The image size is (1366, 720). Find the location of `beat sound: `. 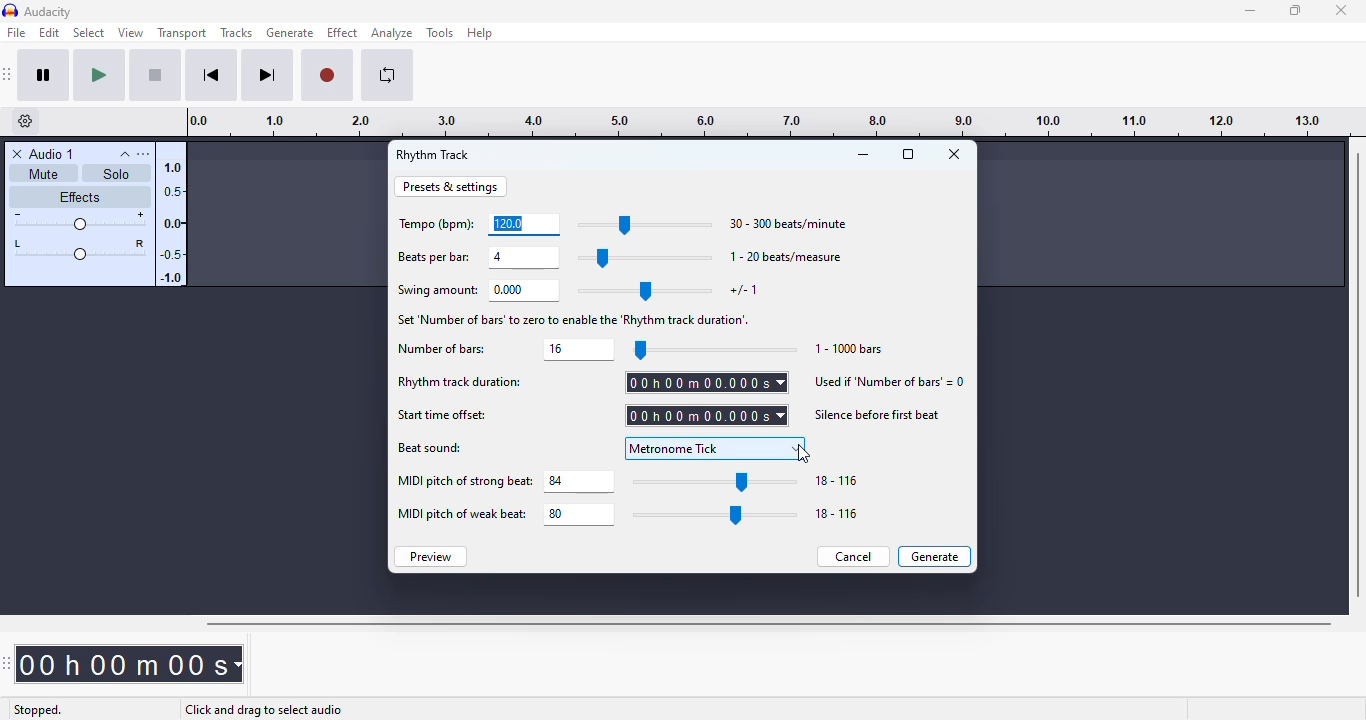

beat sound:  is located at coordinates (430, 448).